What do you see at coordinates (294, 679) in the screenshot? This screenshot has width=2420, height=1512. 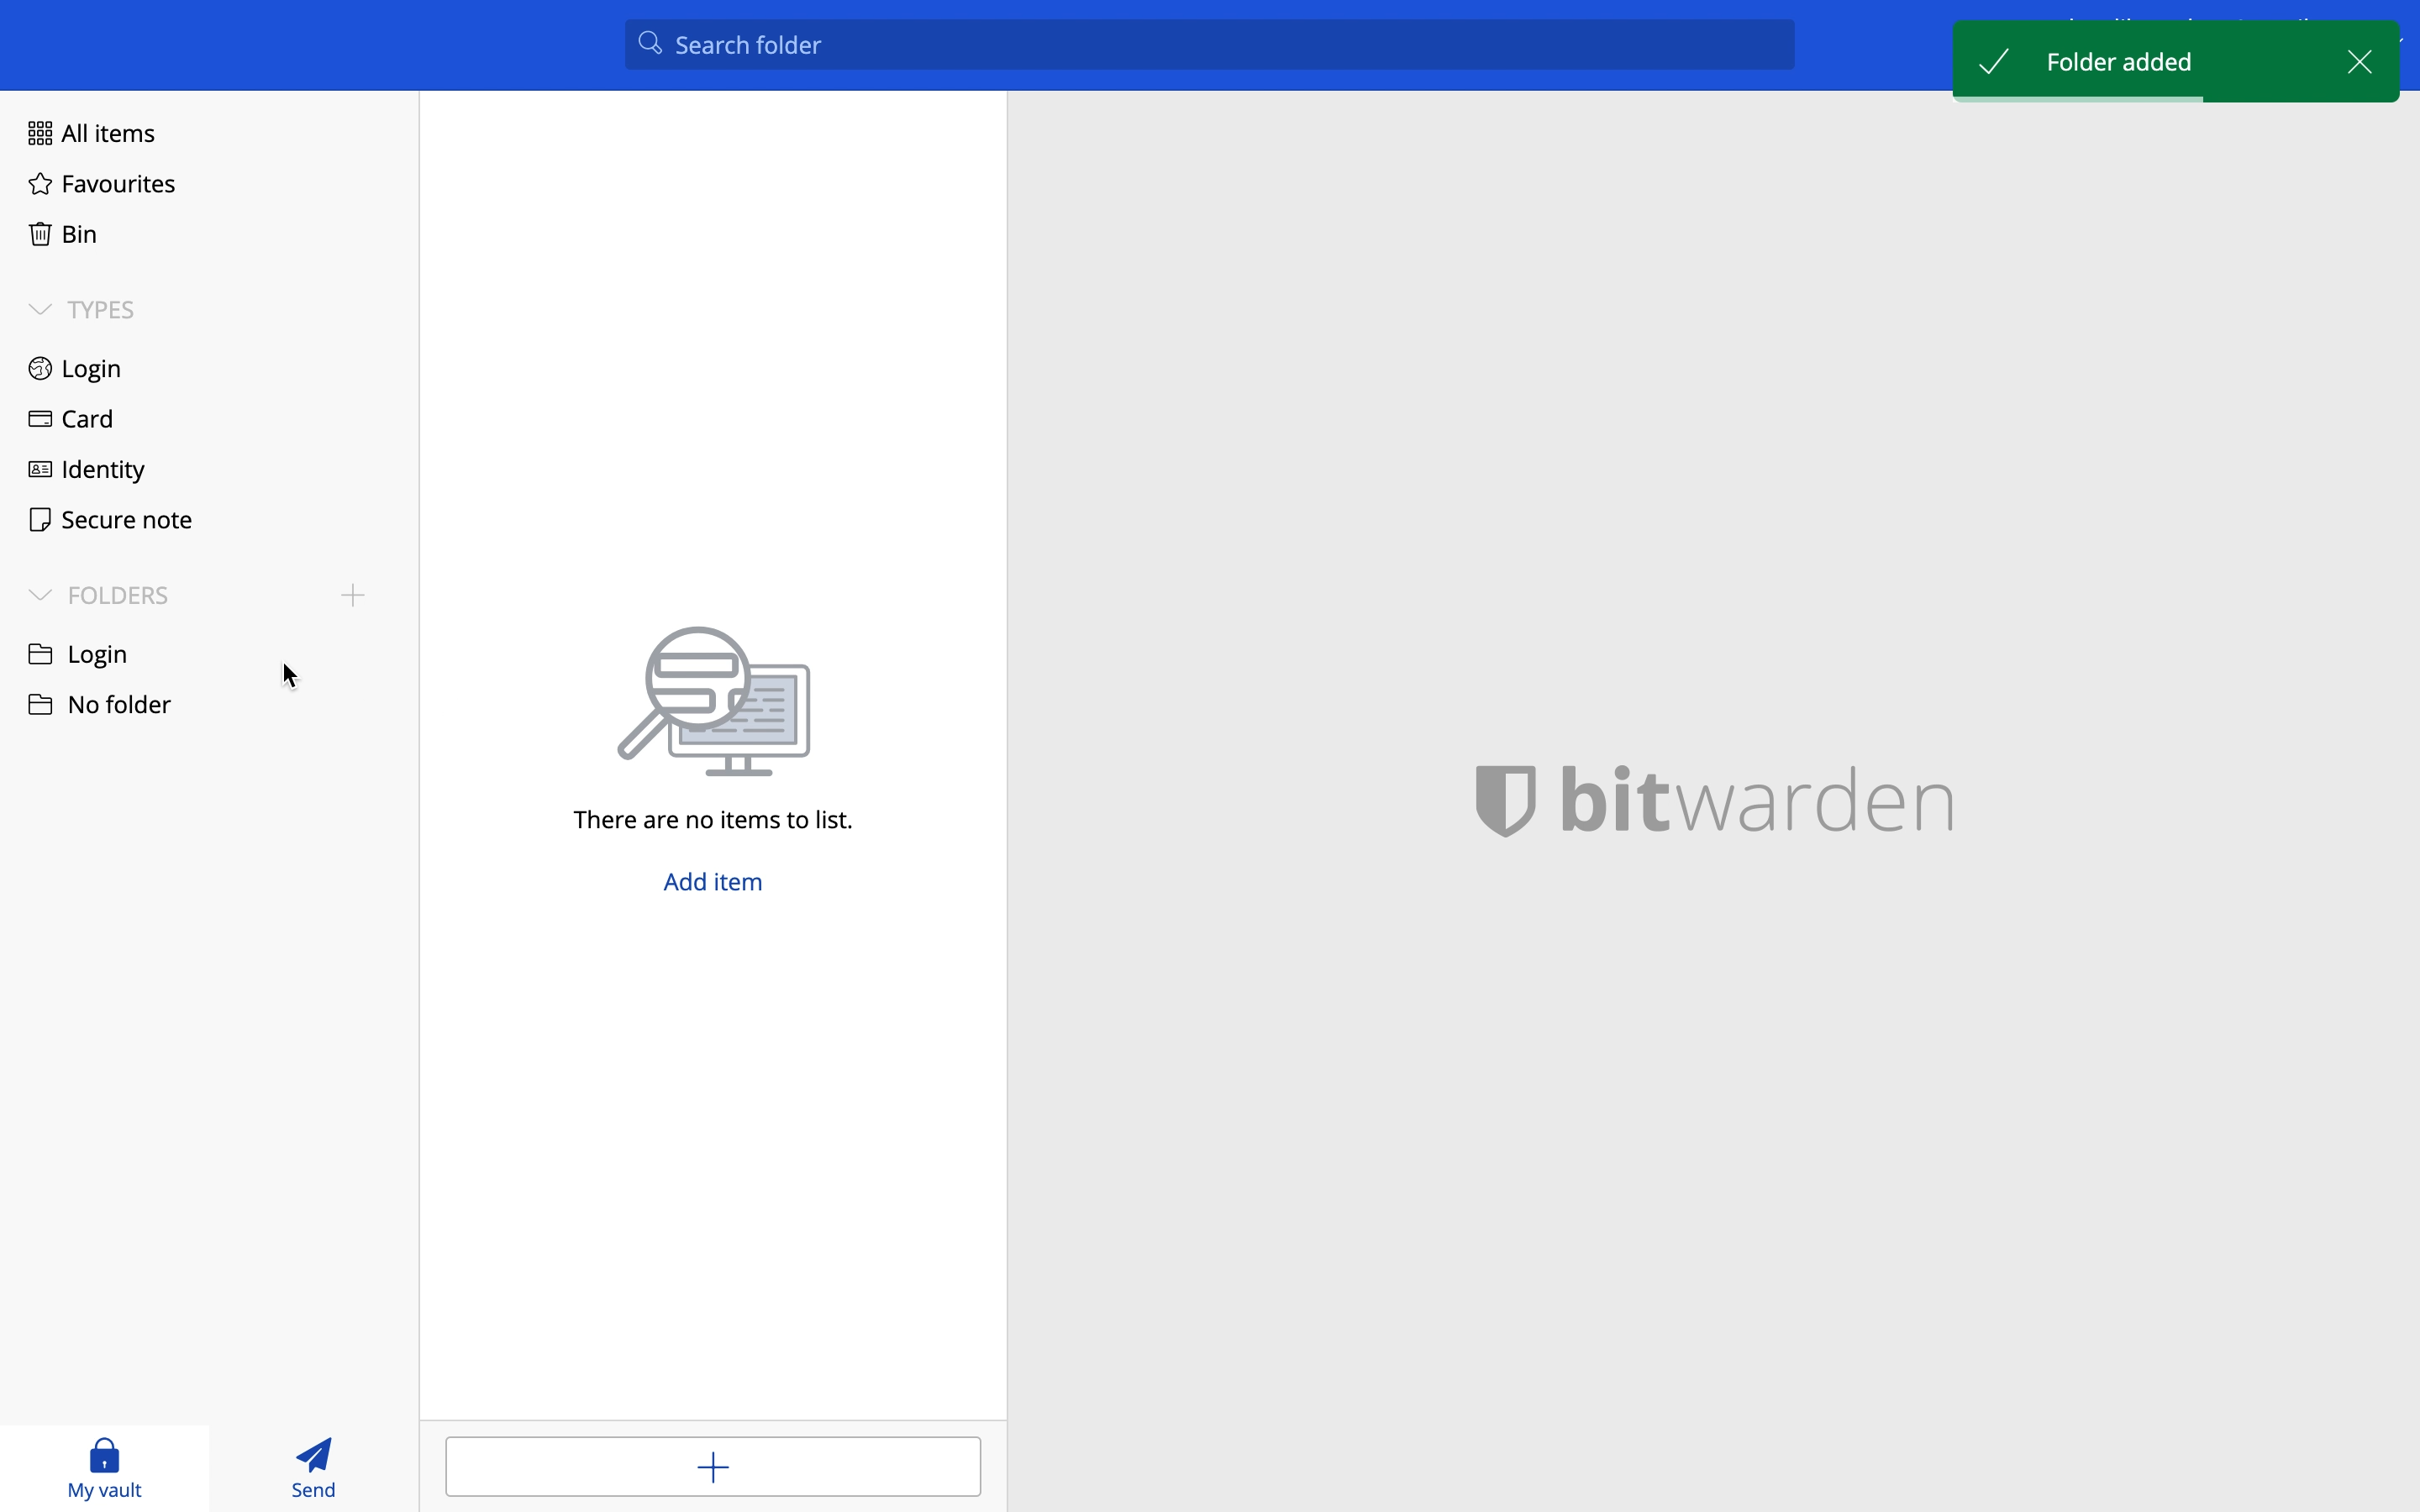 I see `cursor` at bounding box center [294, 679].